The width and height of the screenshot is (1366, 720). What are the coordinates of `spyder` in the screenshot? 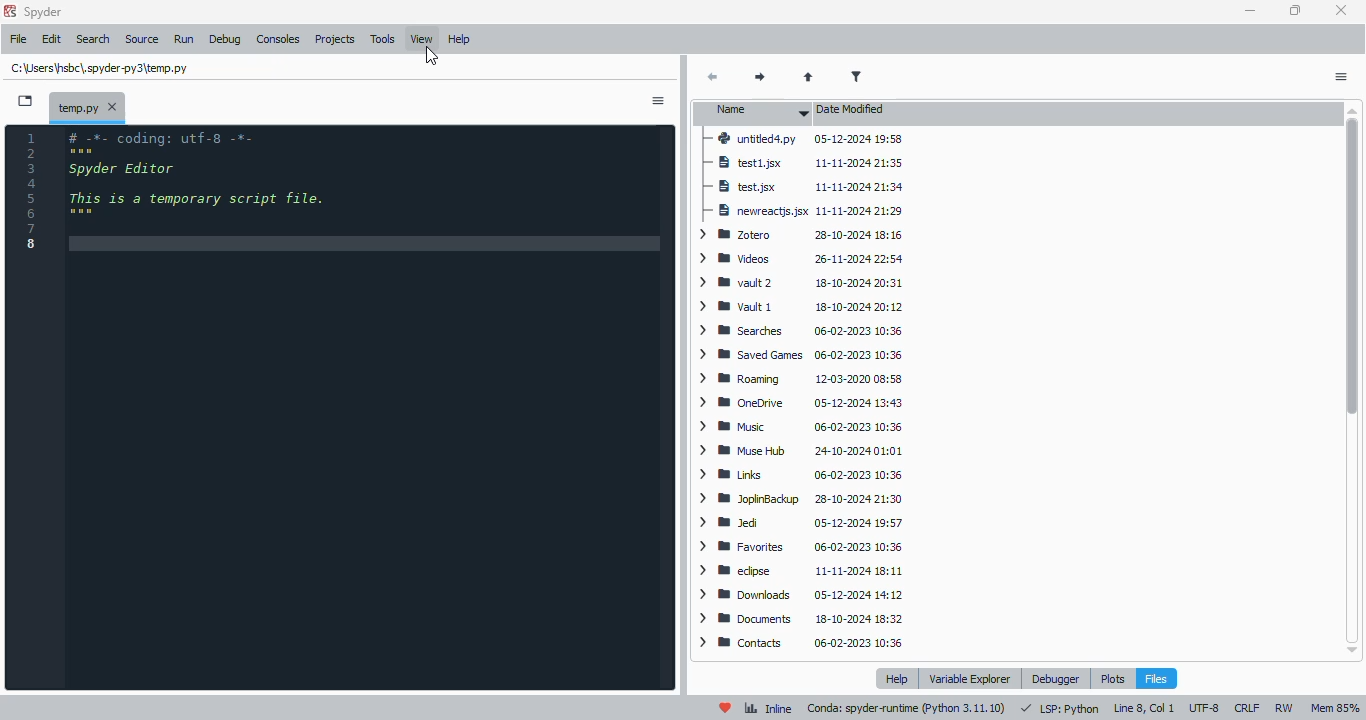 It's located at (44, 12).